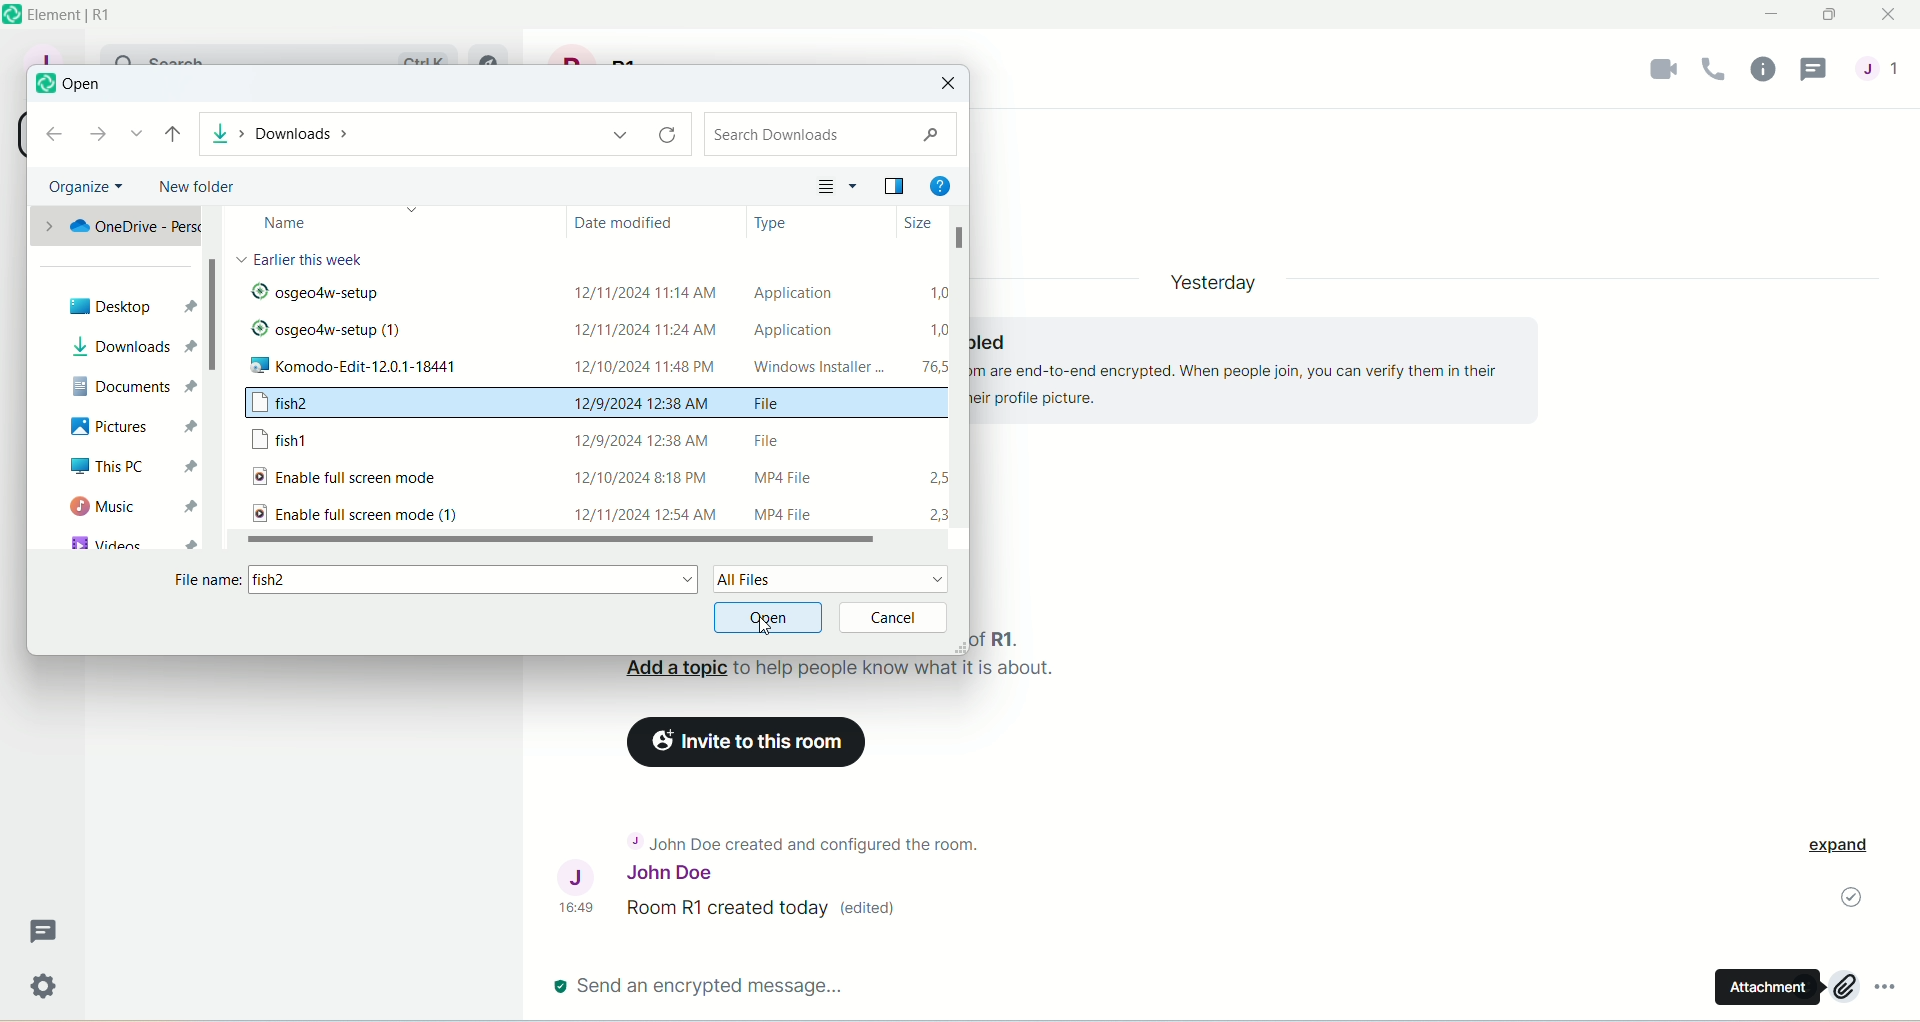  Describe the element at coordinates (83, 85) in the screenshot. I see `open` at that location.